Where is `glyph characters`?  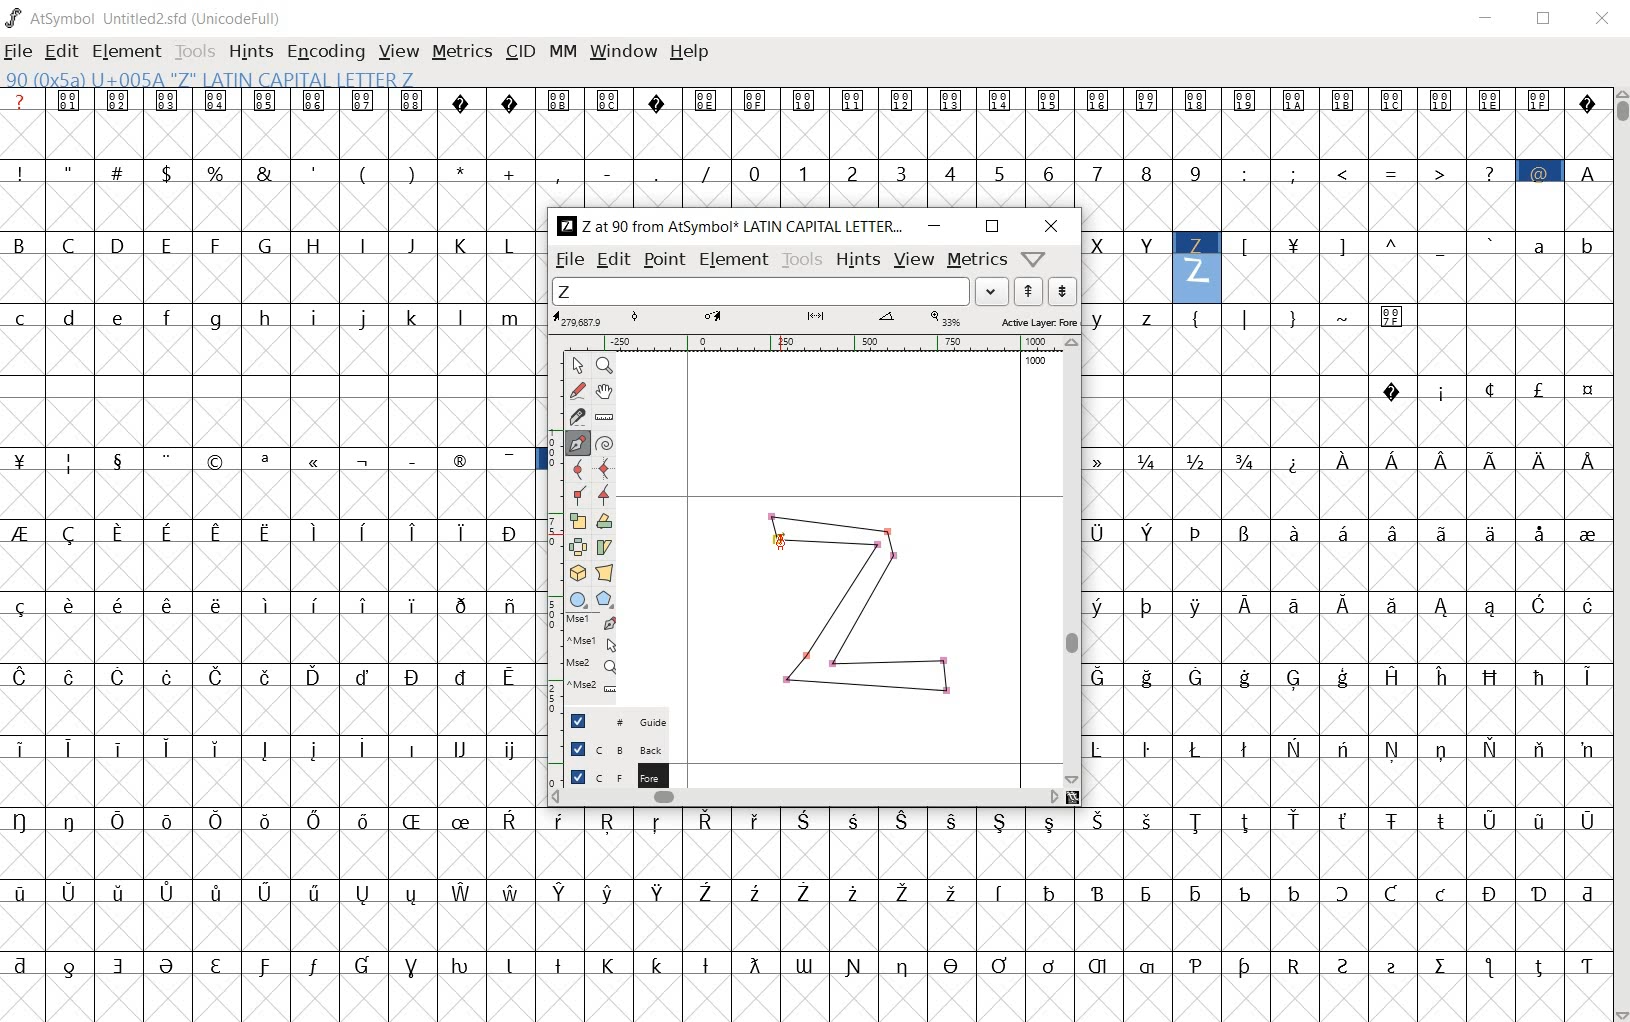 glyph characters is located at coordinates (1094, 147).